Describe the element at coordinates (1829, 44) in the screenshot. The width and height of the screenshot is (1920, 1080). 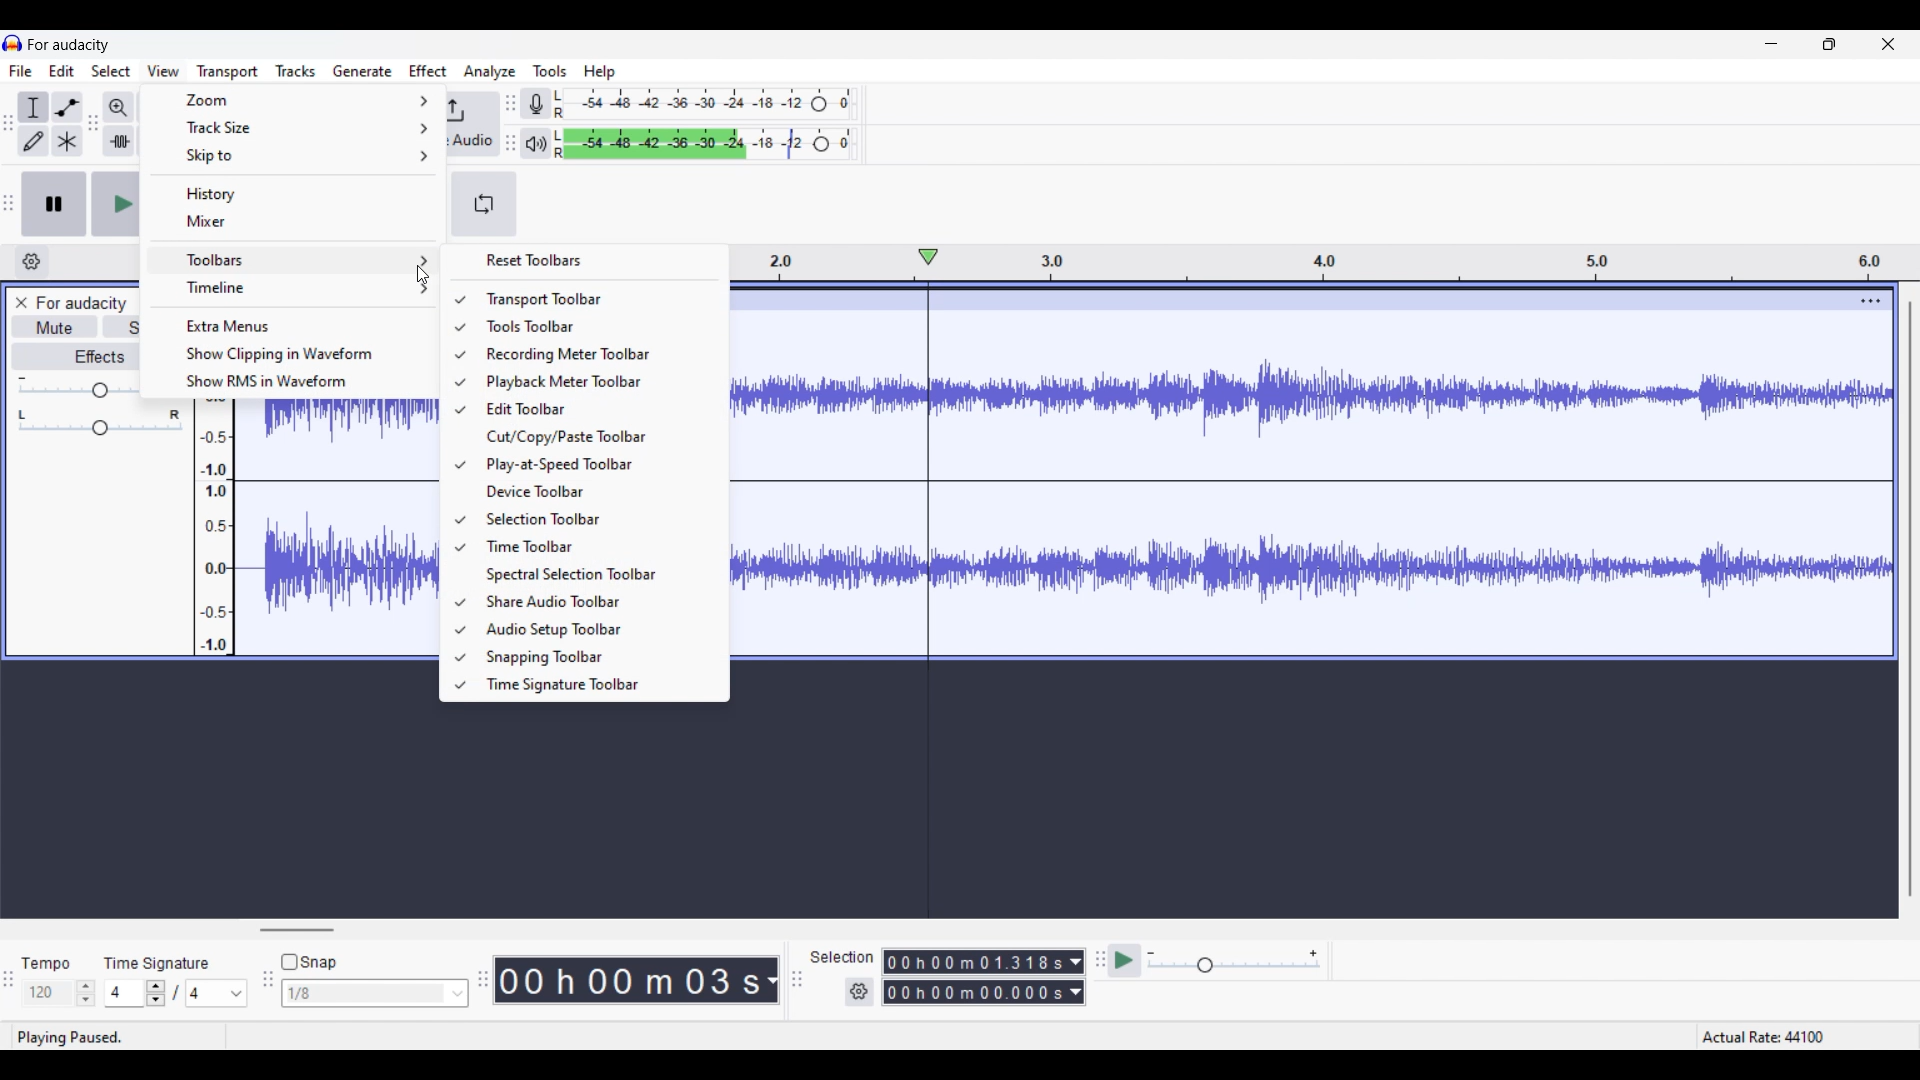
I see `Show in smaller tab` at that location.